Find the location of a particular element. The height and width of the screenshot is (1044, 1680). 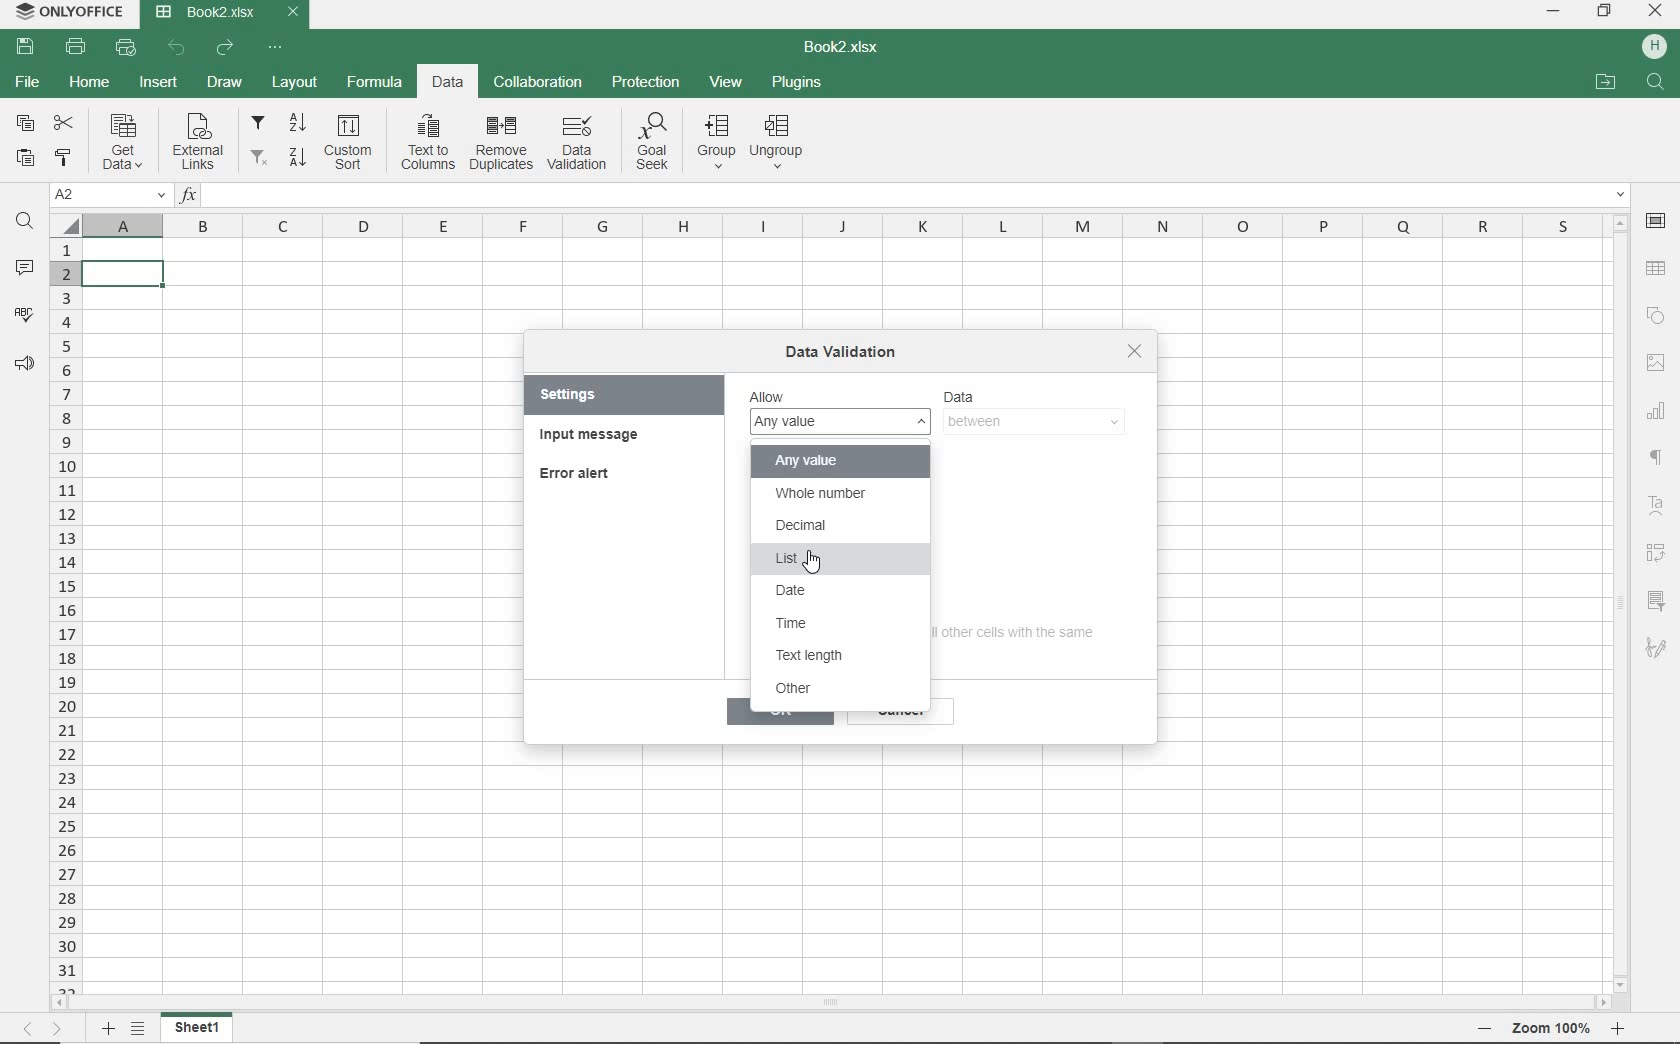

SCROLLBAR is located at coordinates (827, 1000).